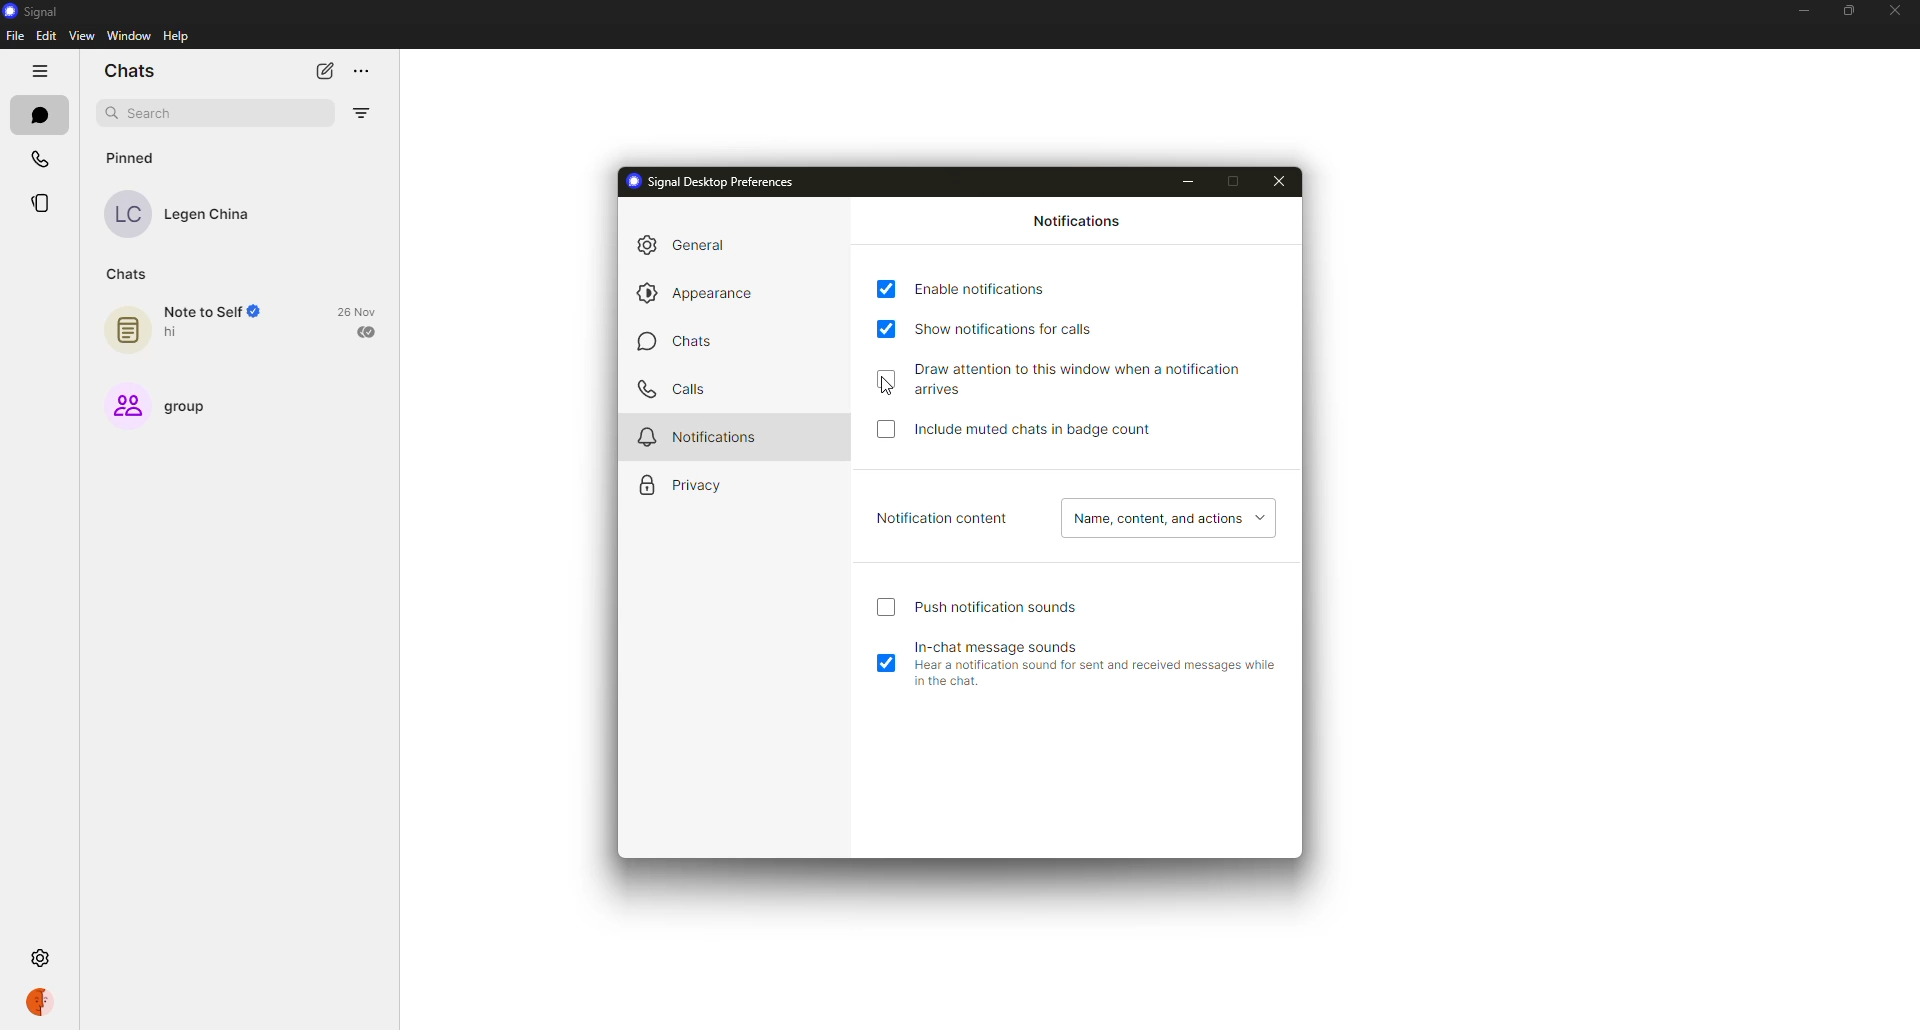 The image size is (1920, 1030). What do you see at coordinates (176, 36) in the screenshot?
I see `help` at bounding box center [176, 36].